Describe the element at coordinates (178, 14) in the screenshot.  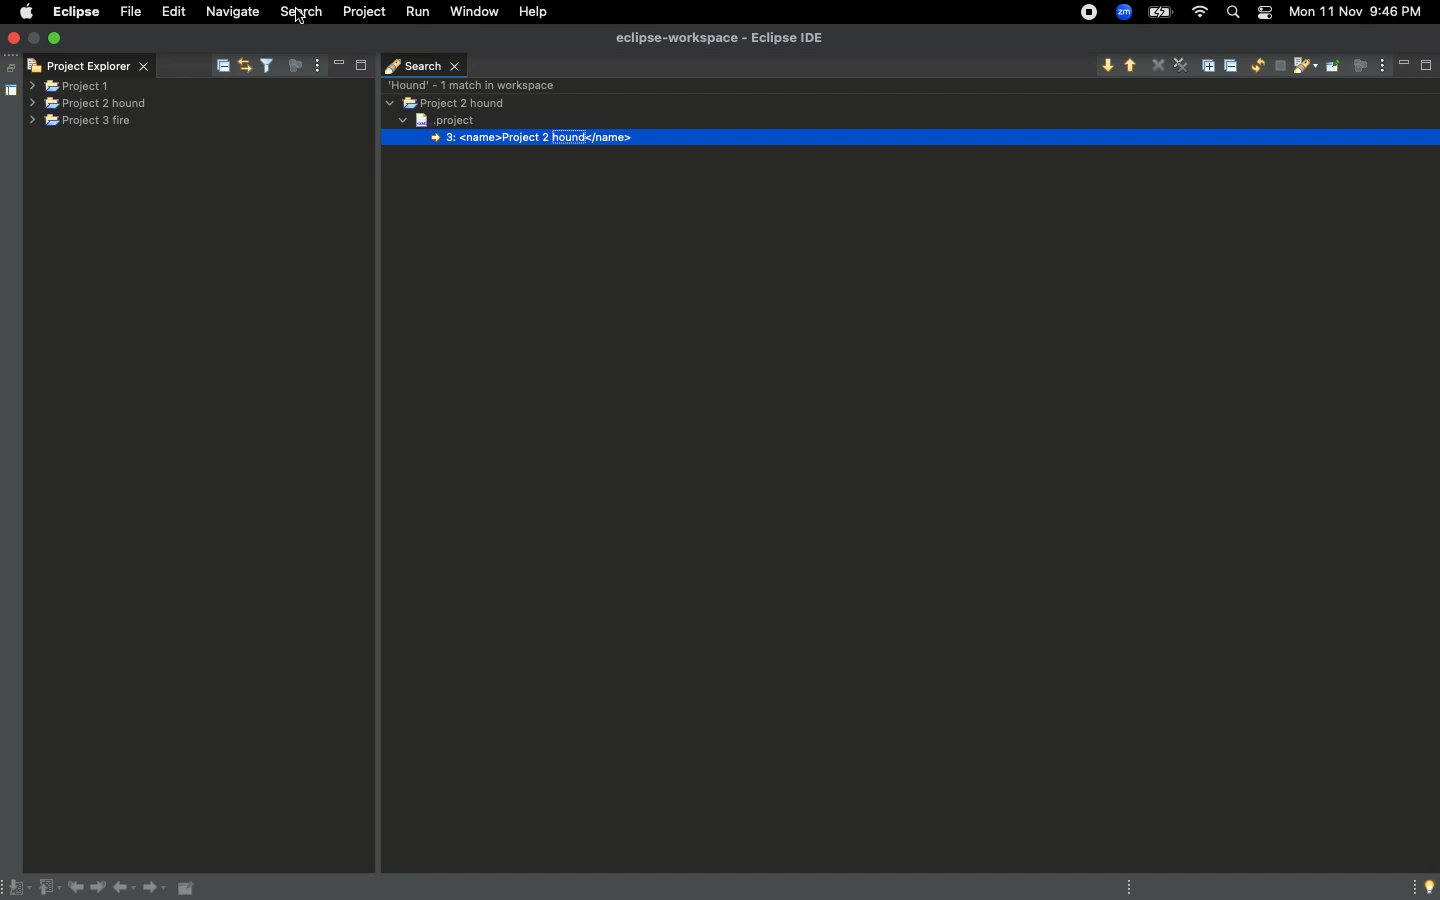
I see `Edit` at that location.